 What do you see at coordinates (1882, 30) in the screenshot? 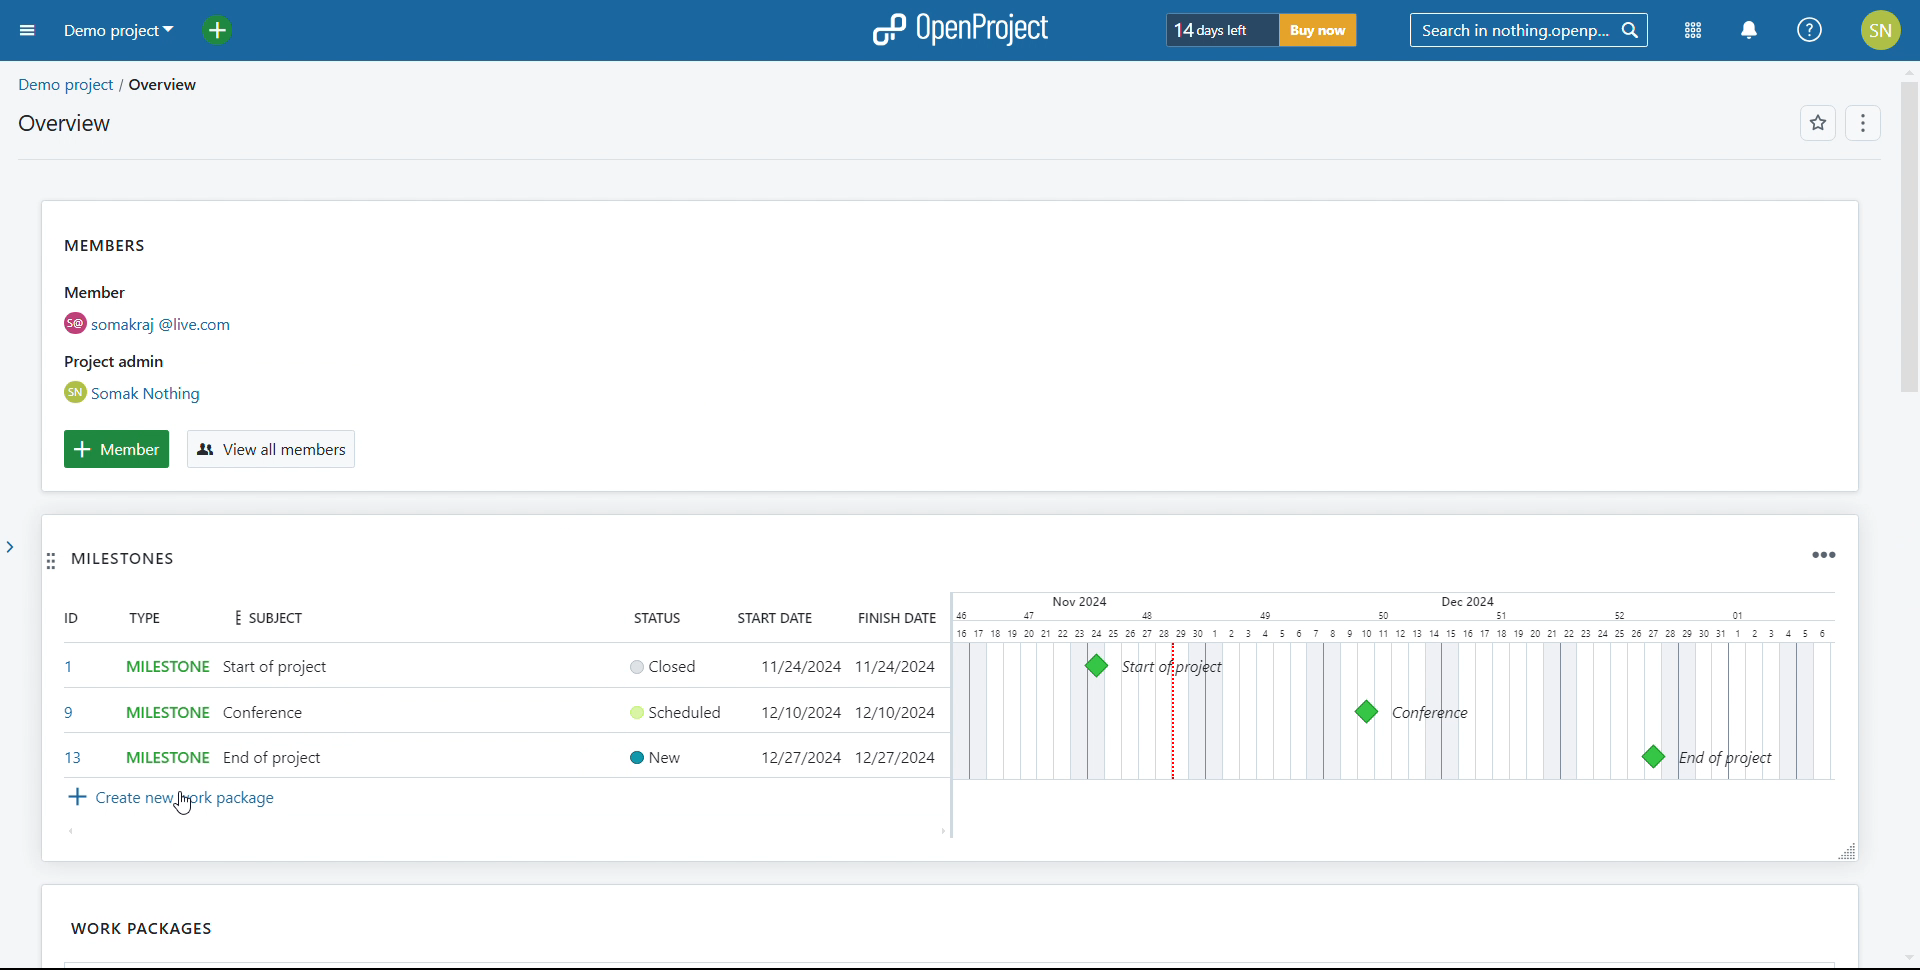
I see `account` at bounding box center [1882, 30].